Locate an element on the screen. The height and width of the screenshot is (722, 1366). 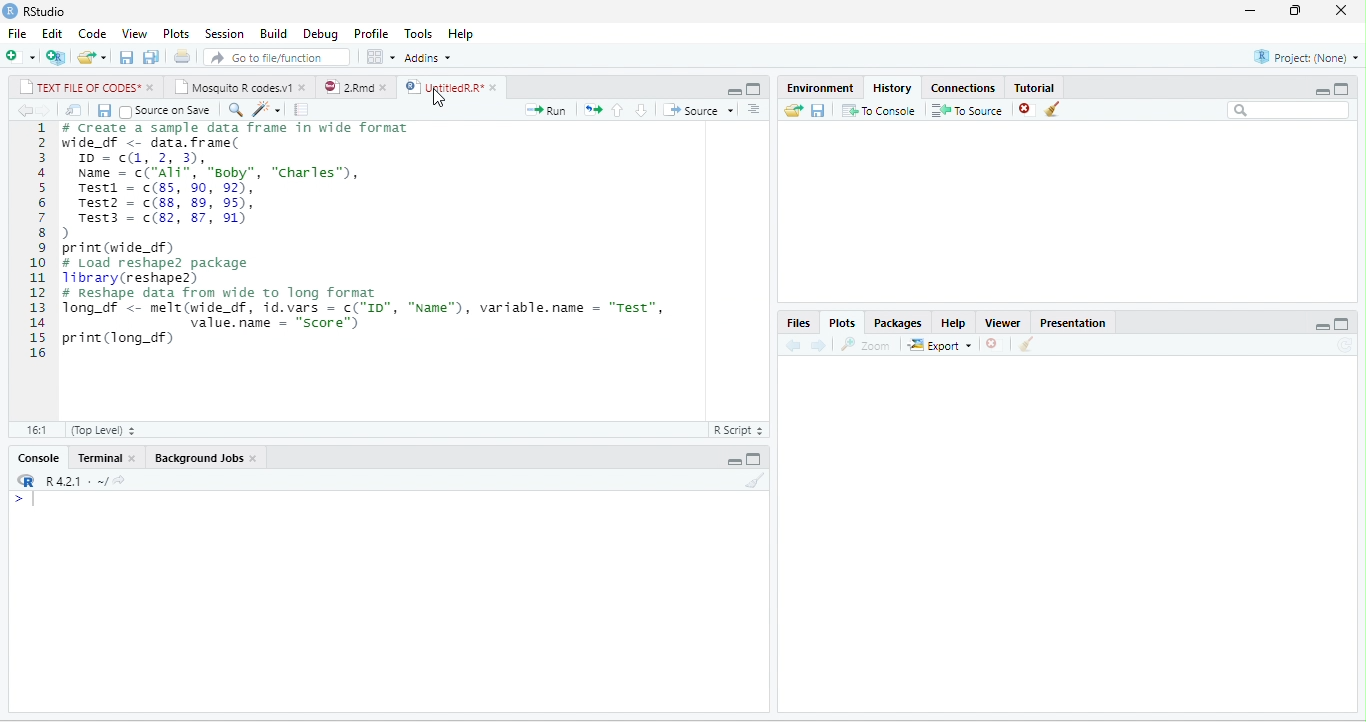
up is located at coordinates (618, 110).